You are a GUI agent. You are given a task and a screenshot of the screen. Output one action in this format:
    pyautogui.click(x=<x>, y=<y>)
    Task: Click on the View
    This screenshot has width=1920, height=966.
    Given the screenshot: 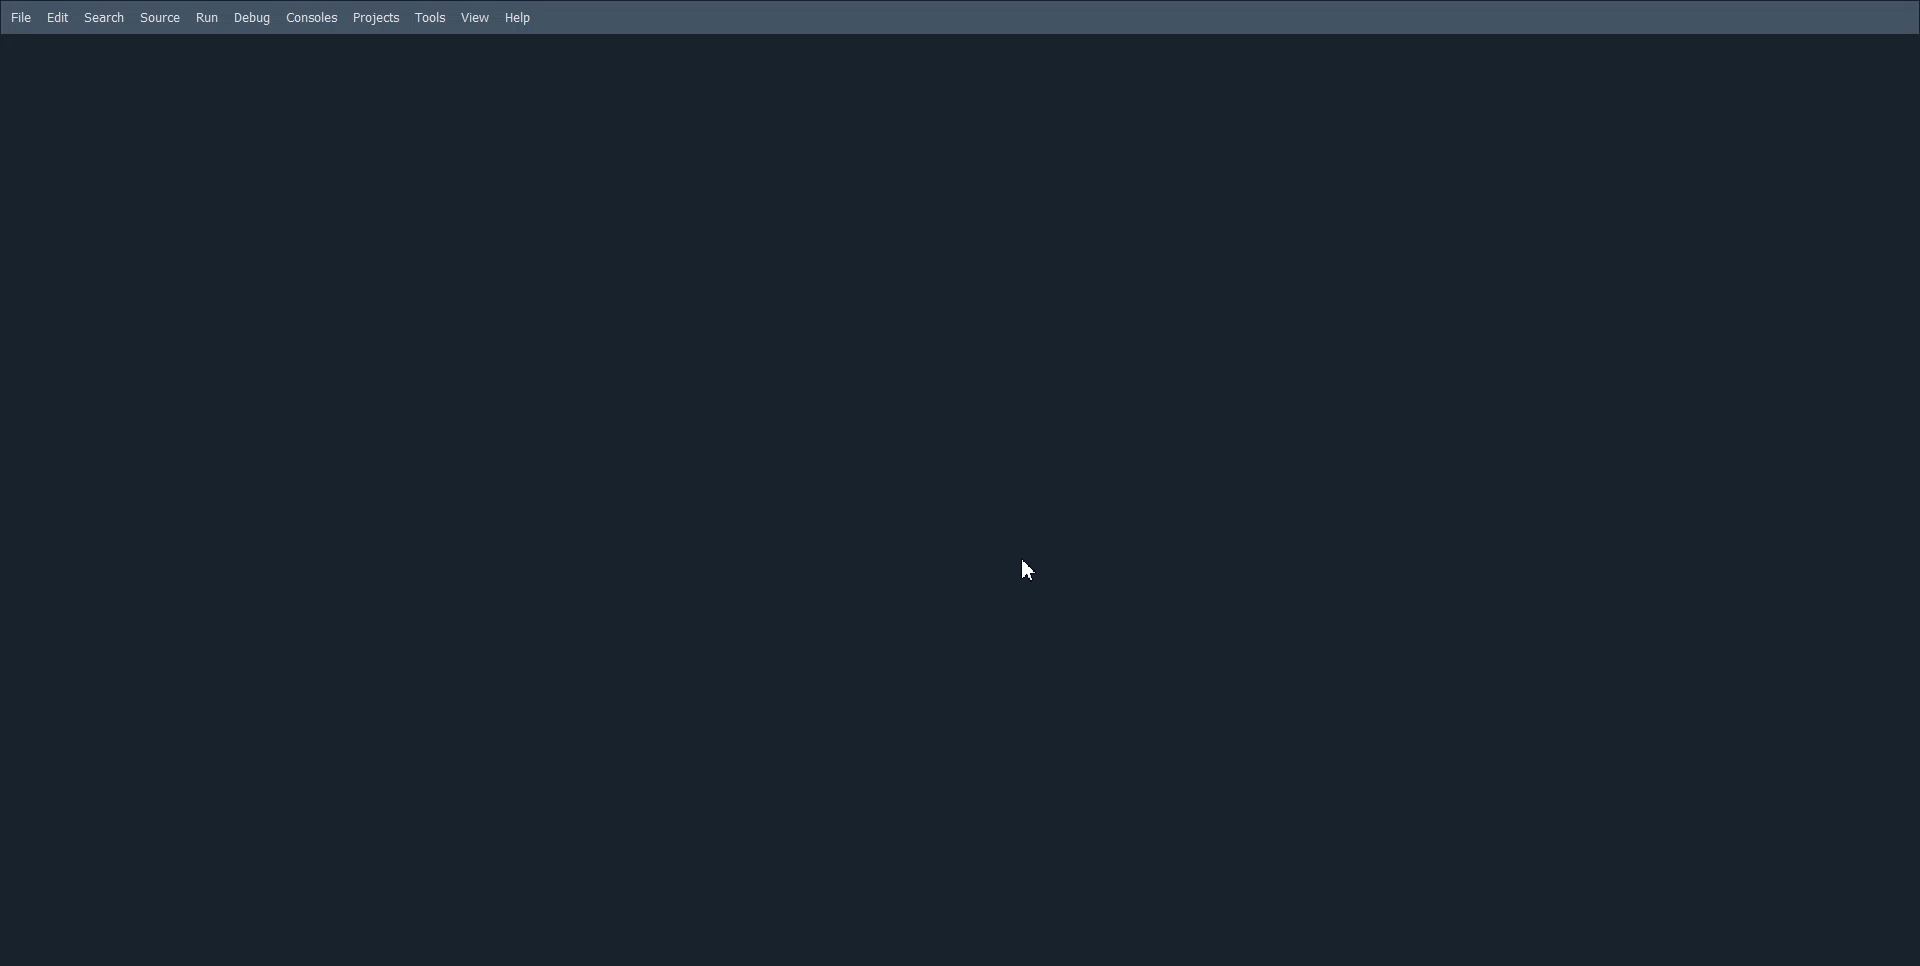 What is the action you would take?
    pyautogui.click(x=476, y=18)
    